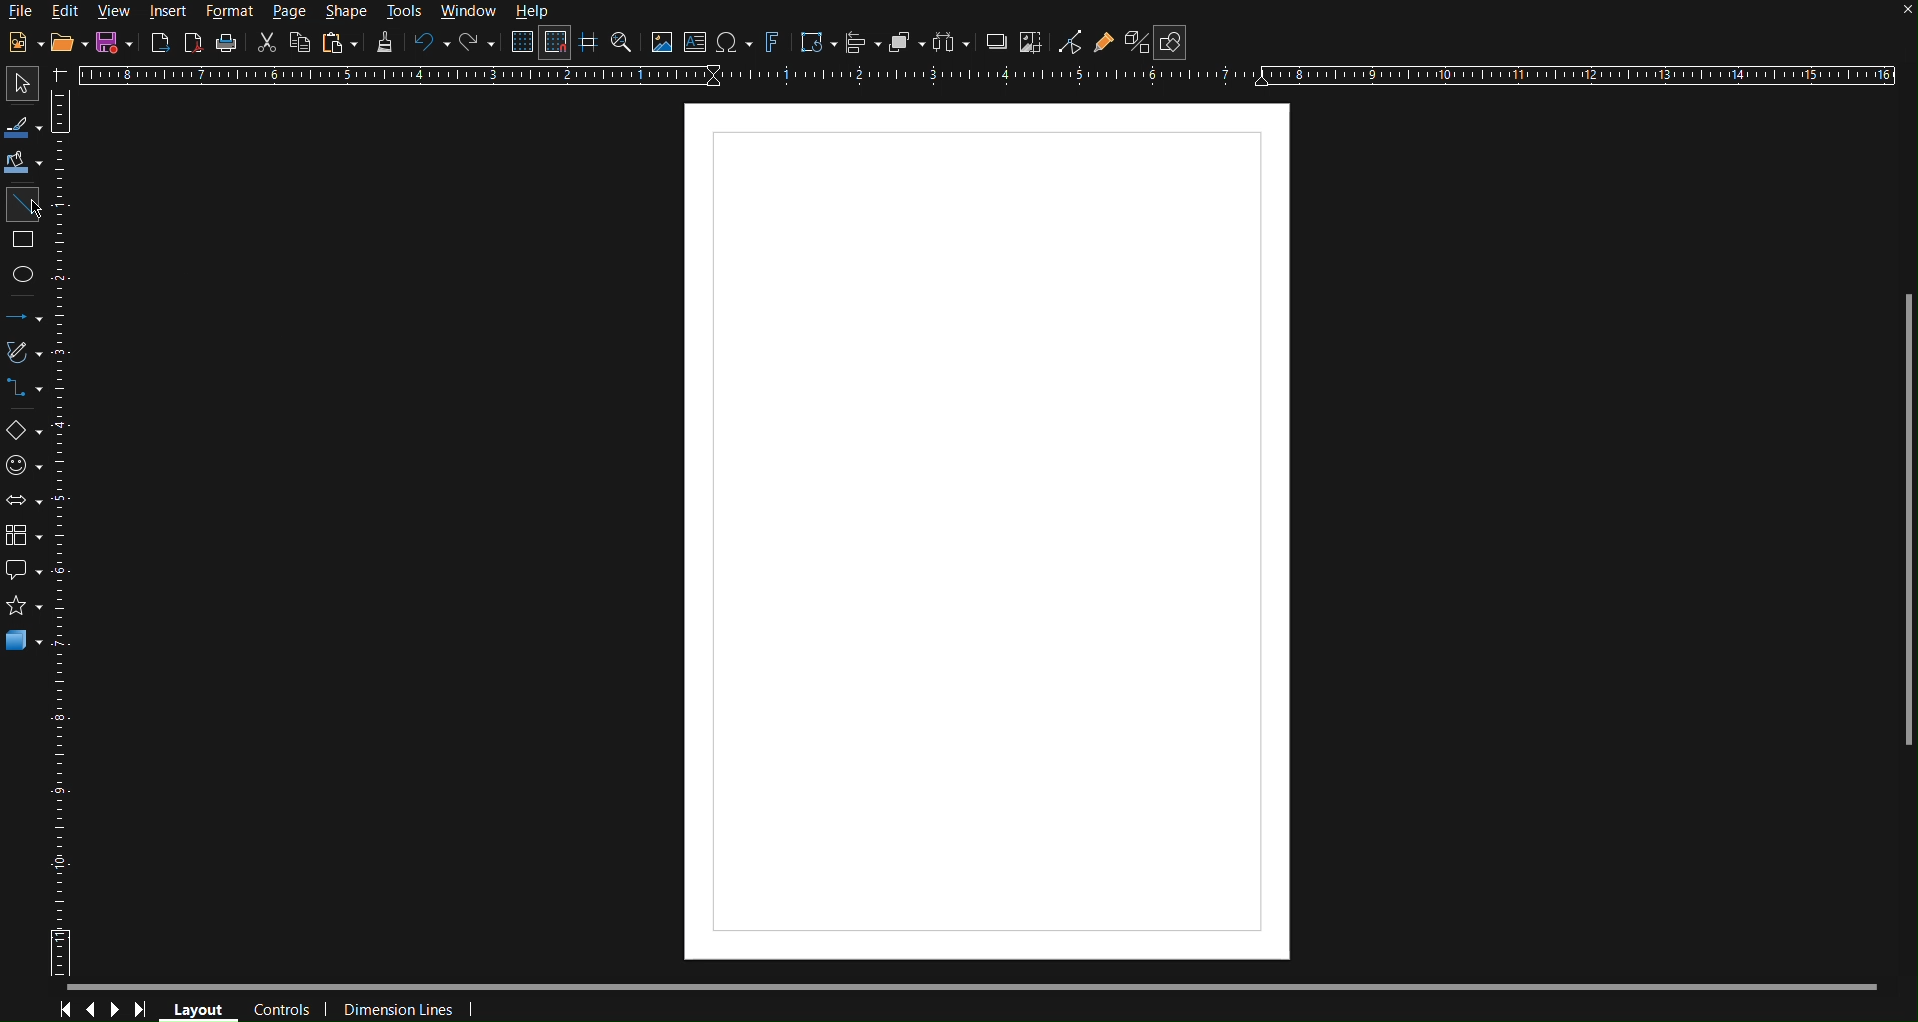 The height and width of the screenshot is (1022, 1918). Describe the element at coordinates (24, 536) in the screenshot. I see `Flowcharts` at that location.